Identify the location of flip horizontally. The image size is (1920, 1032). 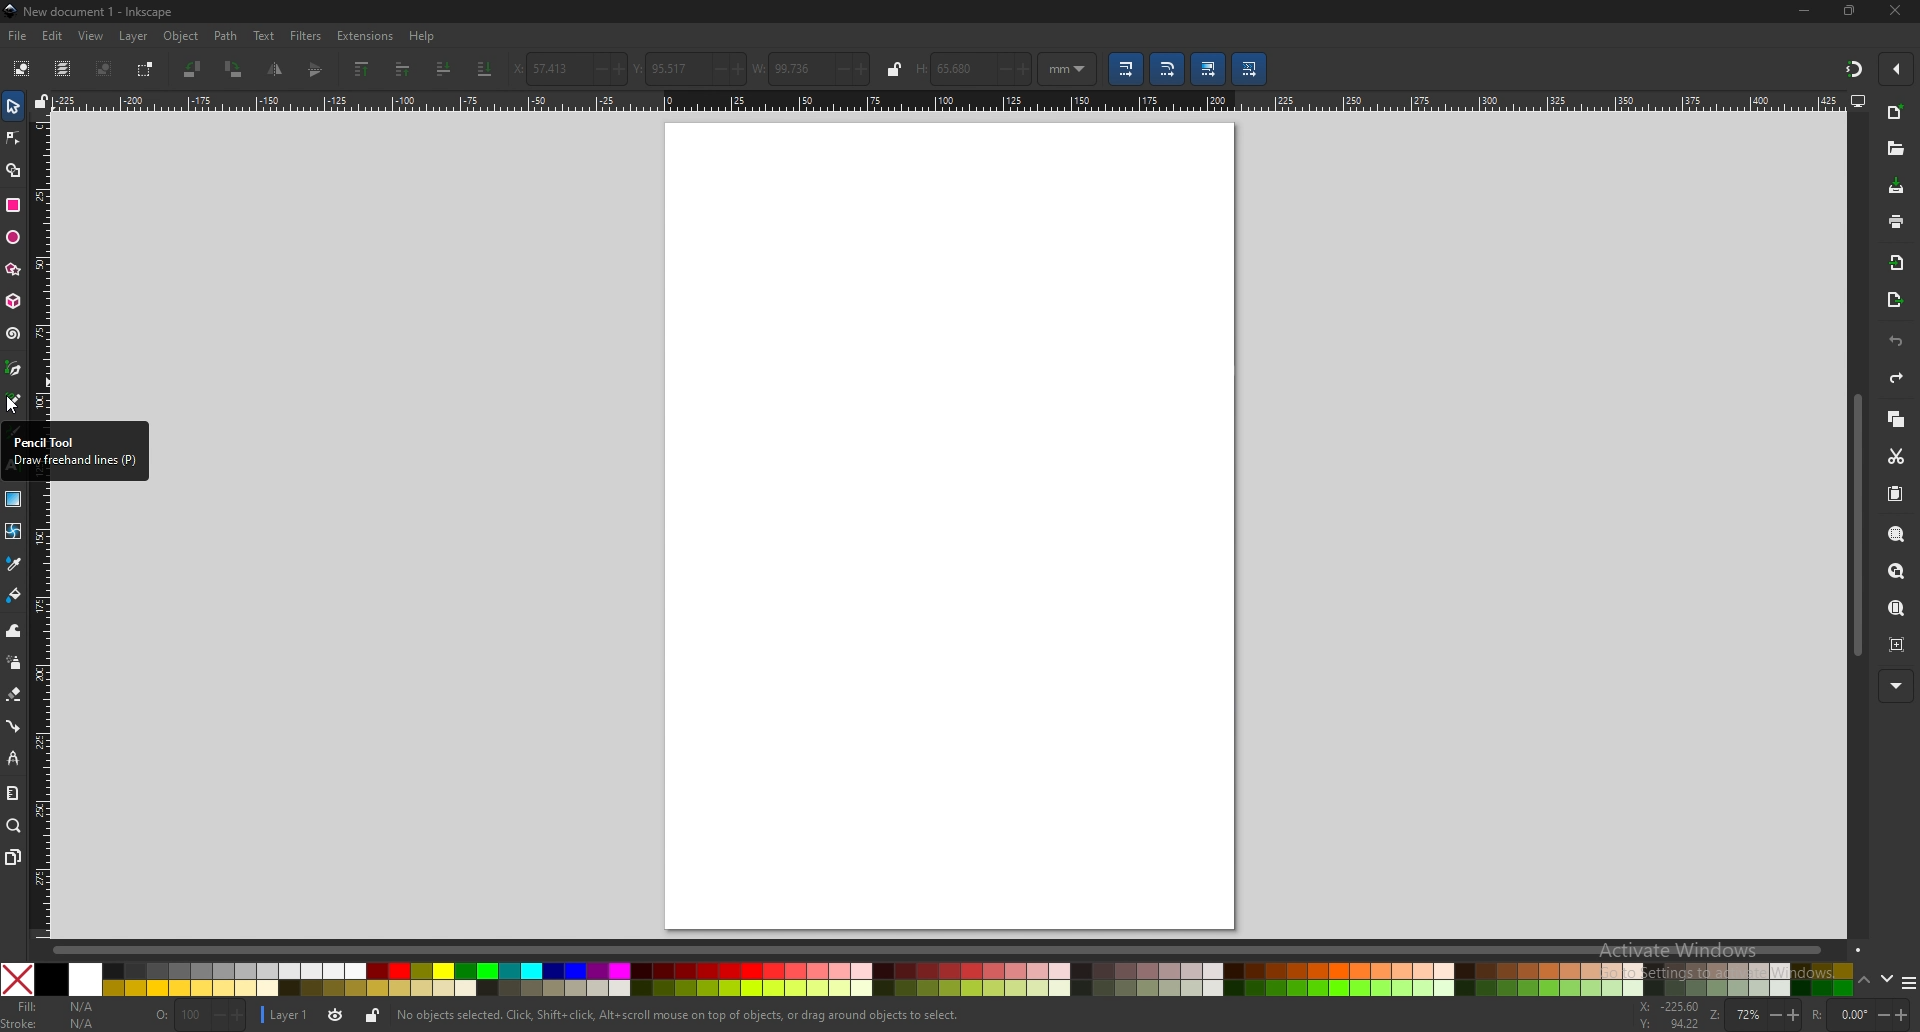
(316, 69).